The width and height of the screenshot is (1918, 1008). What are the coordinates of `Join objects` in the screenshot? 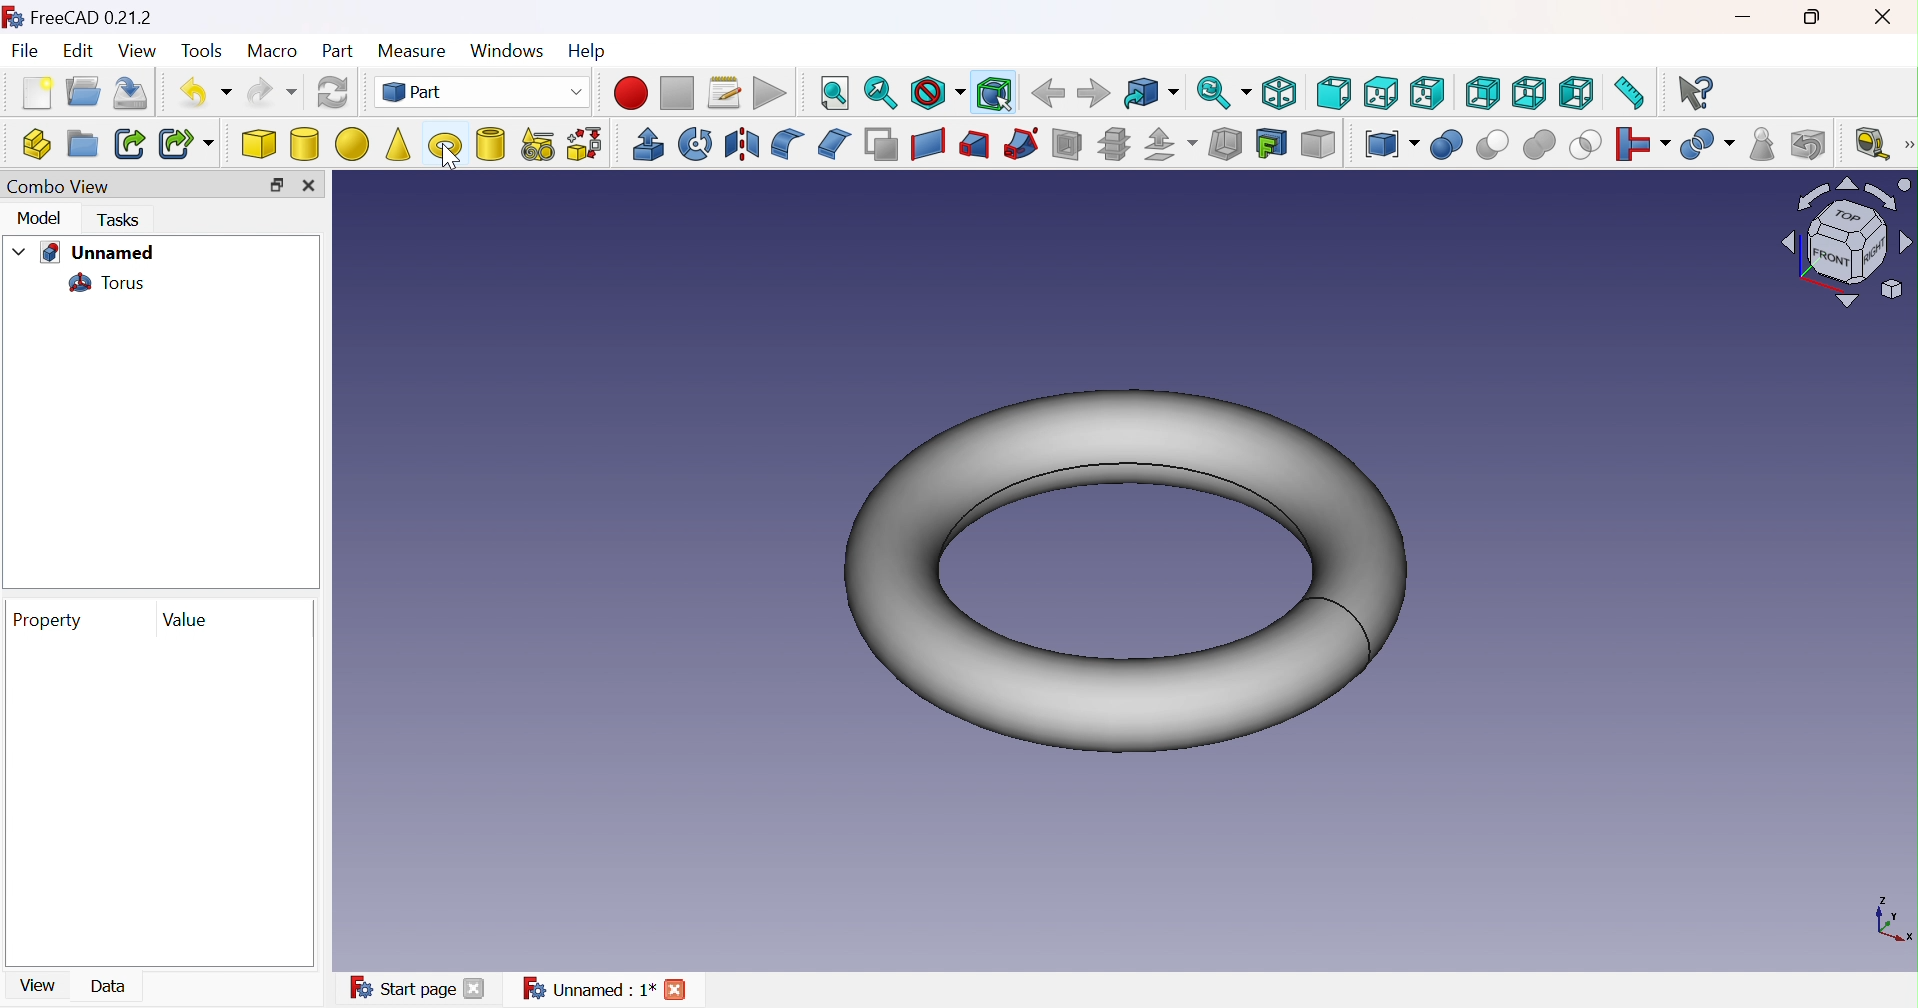 It's located at (1645, 147).